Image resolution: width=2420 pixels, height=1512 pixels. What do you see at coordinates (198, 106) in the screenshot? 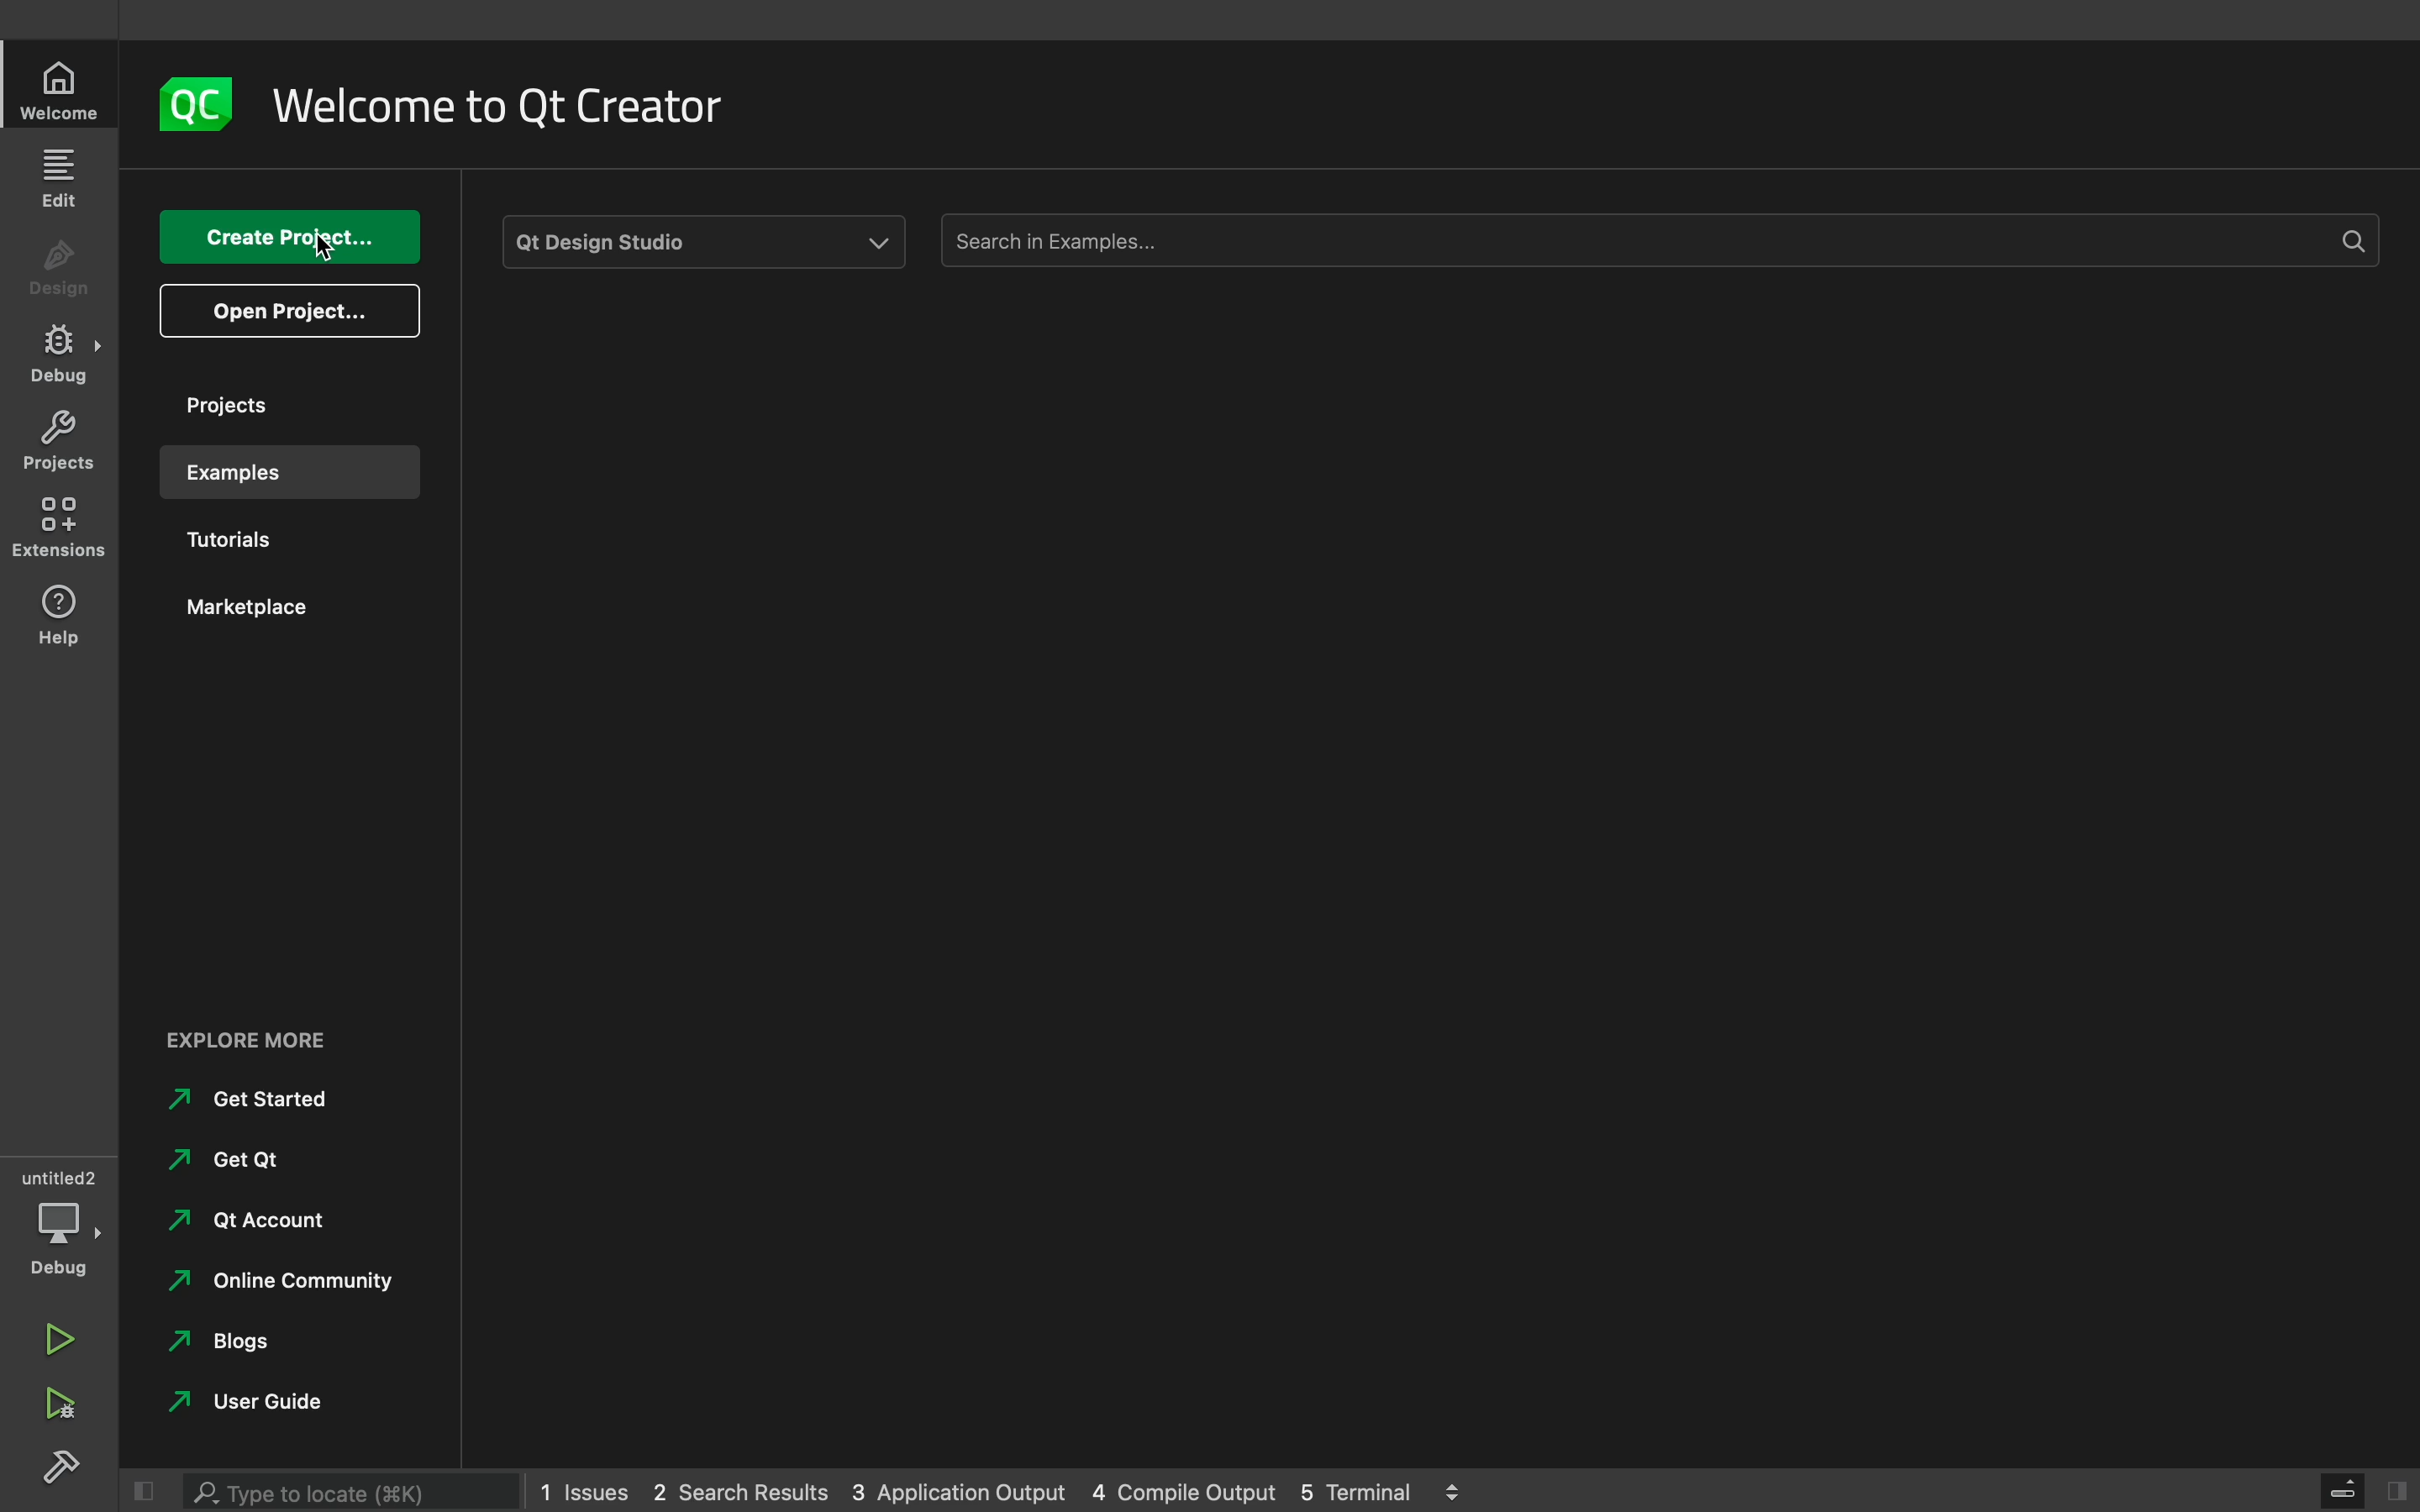
I see `logo` at bounding box center [198, 106].